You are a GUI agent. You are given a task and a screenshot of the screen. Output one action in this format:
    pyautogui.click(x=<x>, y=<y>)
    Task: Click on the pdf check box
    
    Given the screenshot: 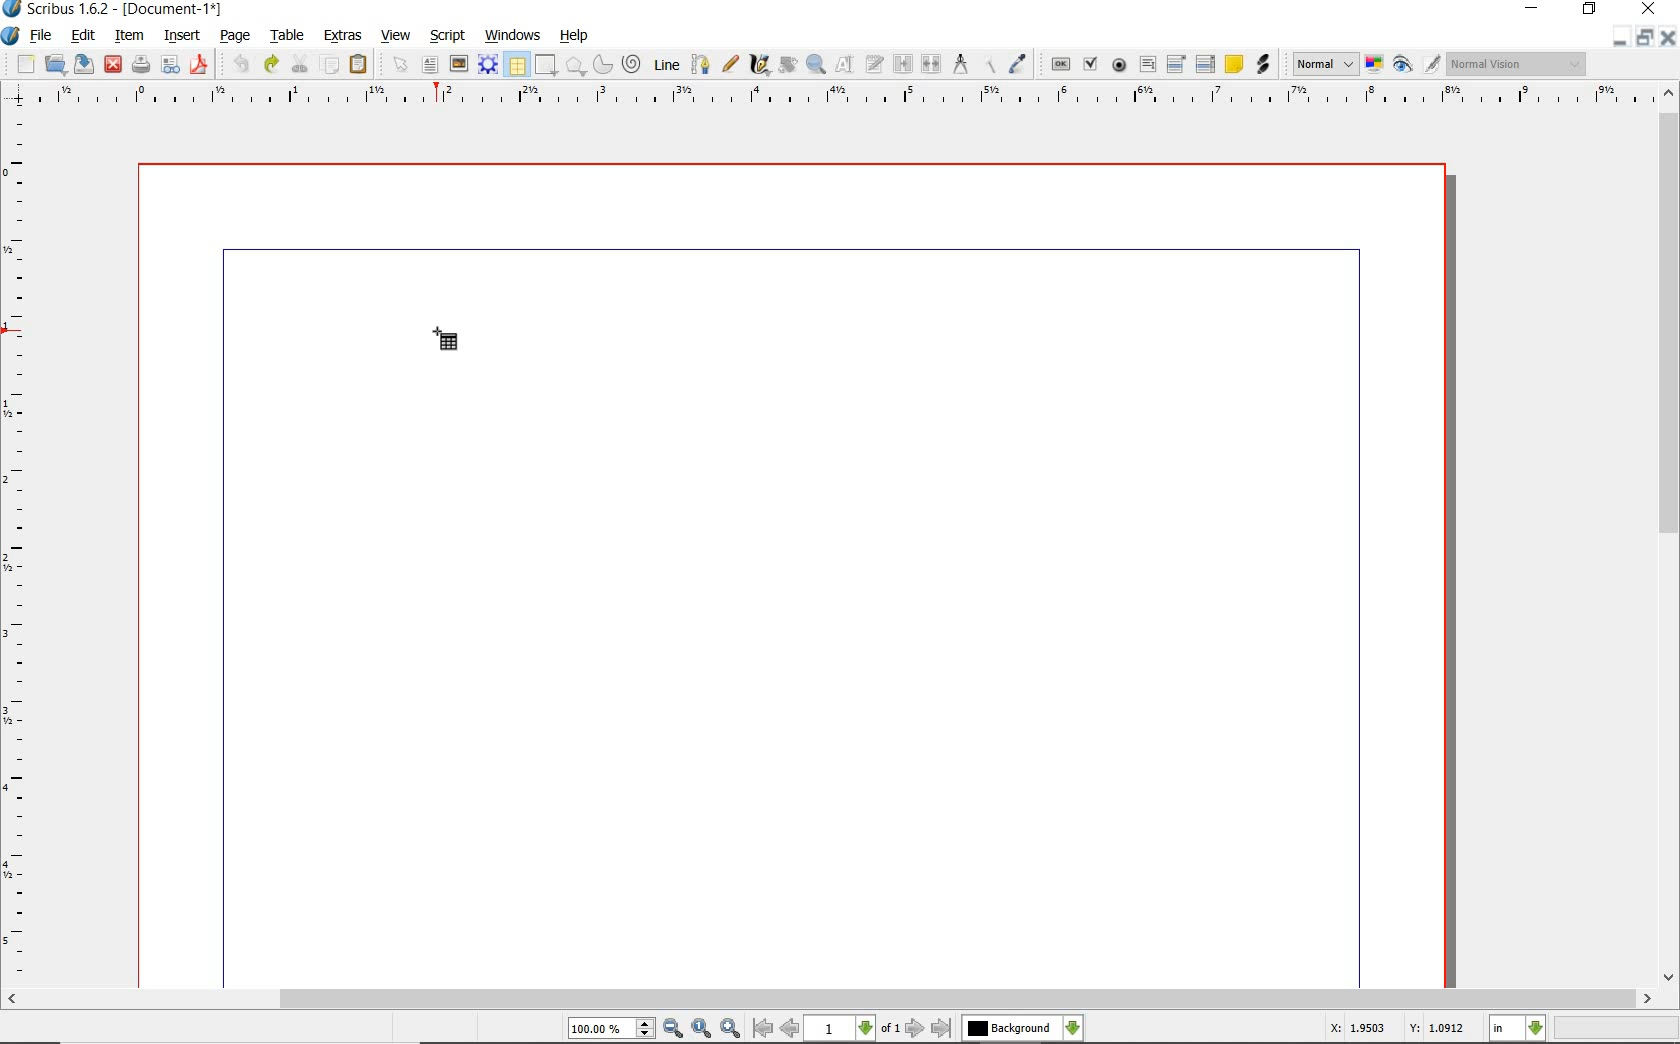 What is the action you would take?
    pyautogui.click(x=1093, y=66)
    